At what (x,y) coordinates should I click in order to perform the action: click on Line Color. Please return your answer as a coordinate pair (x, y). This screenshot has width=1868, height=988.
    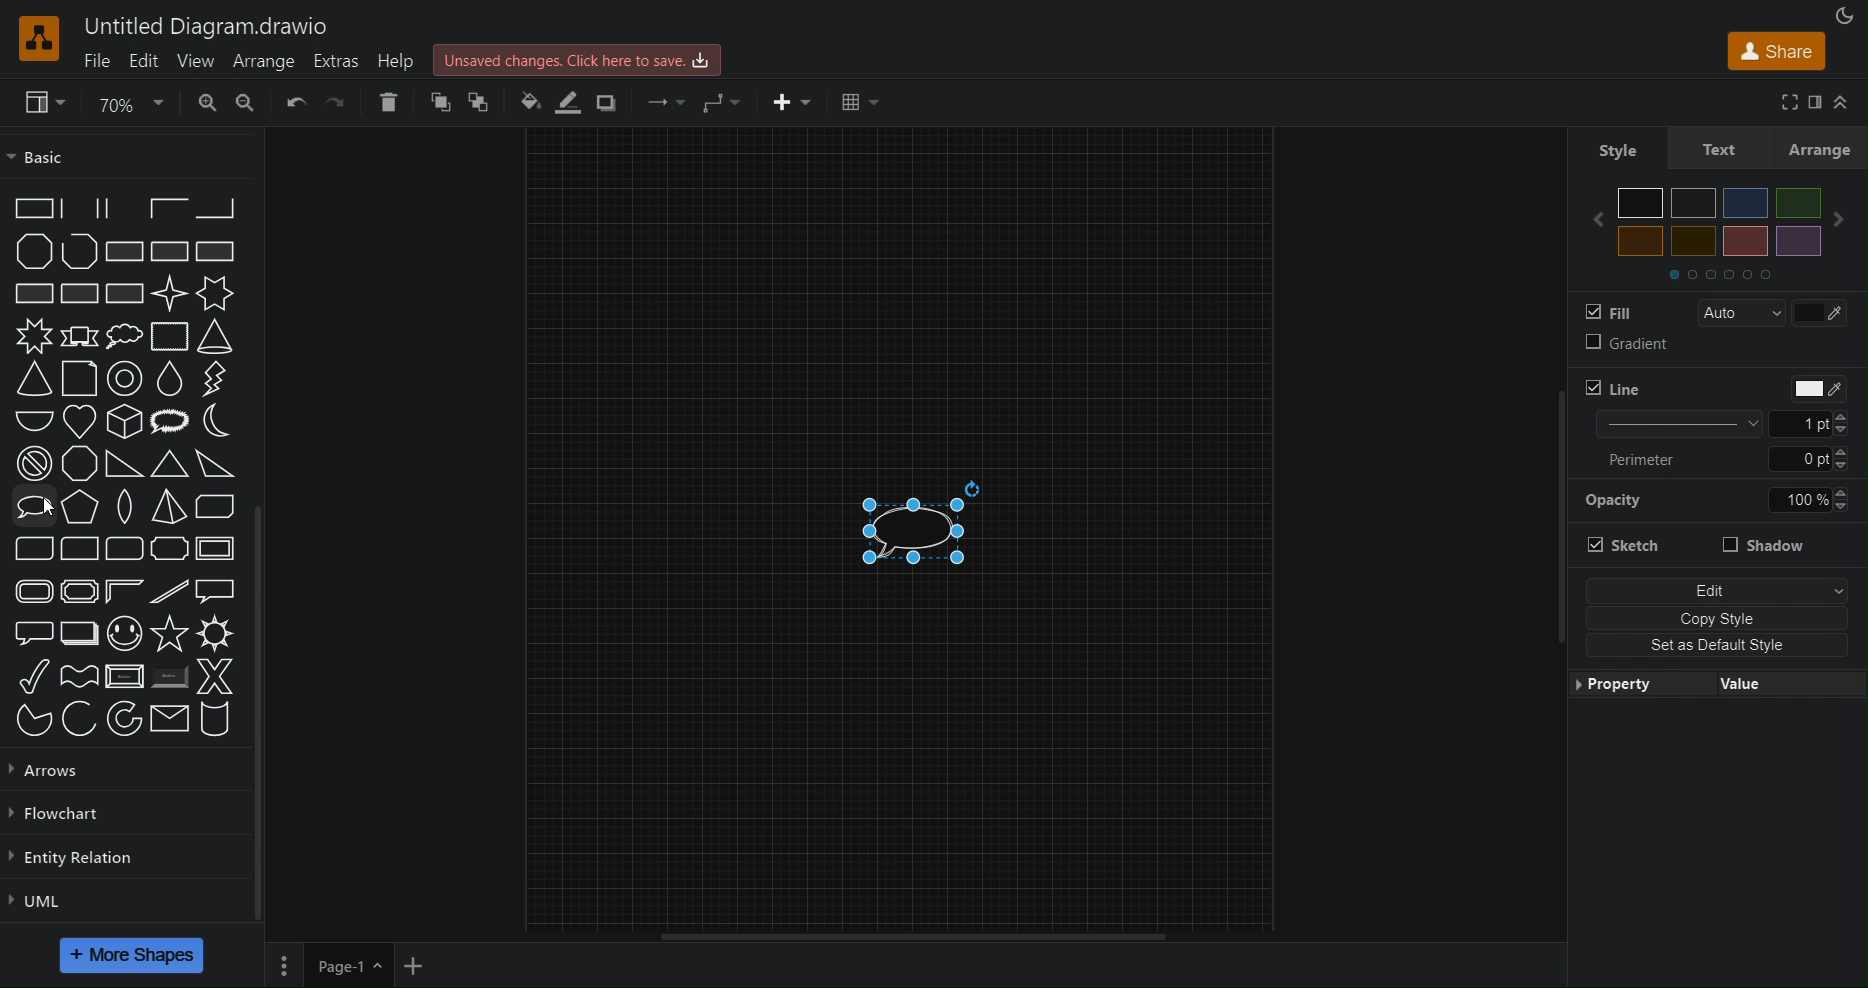
    Looking at the image, I should click on (1822, 386).